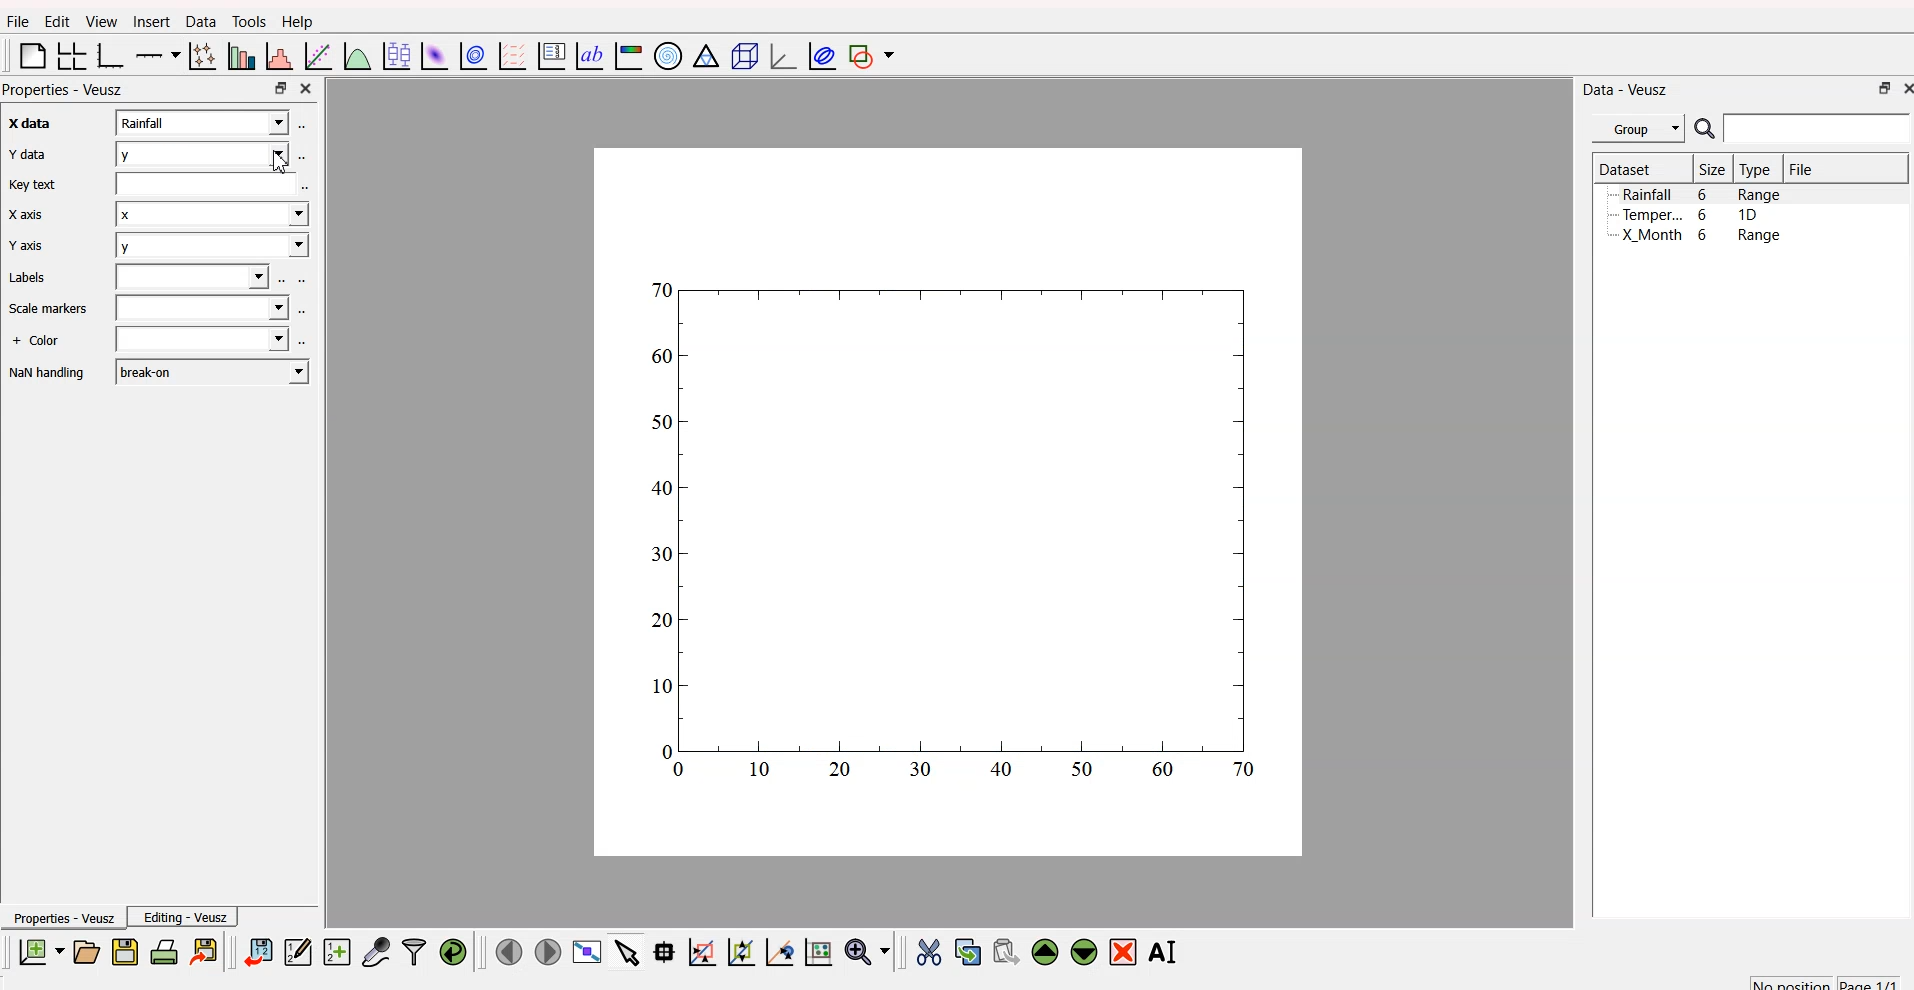 The image size is (1914, 990). Describe the element at coordinates (452, 949) in the screenshot. I see `reload linked dataset` at that location.